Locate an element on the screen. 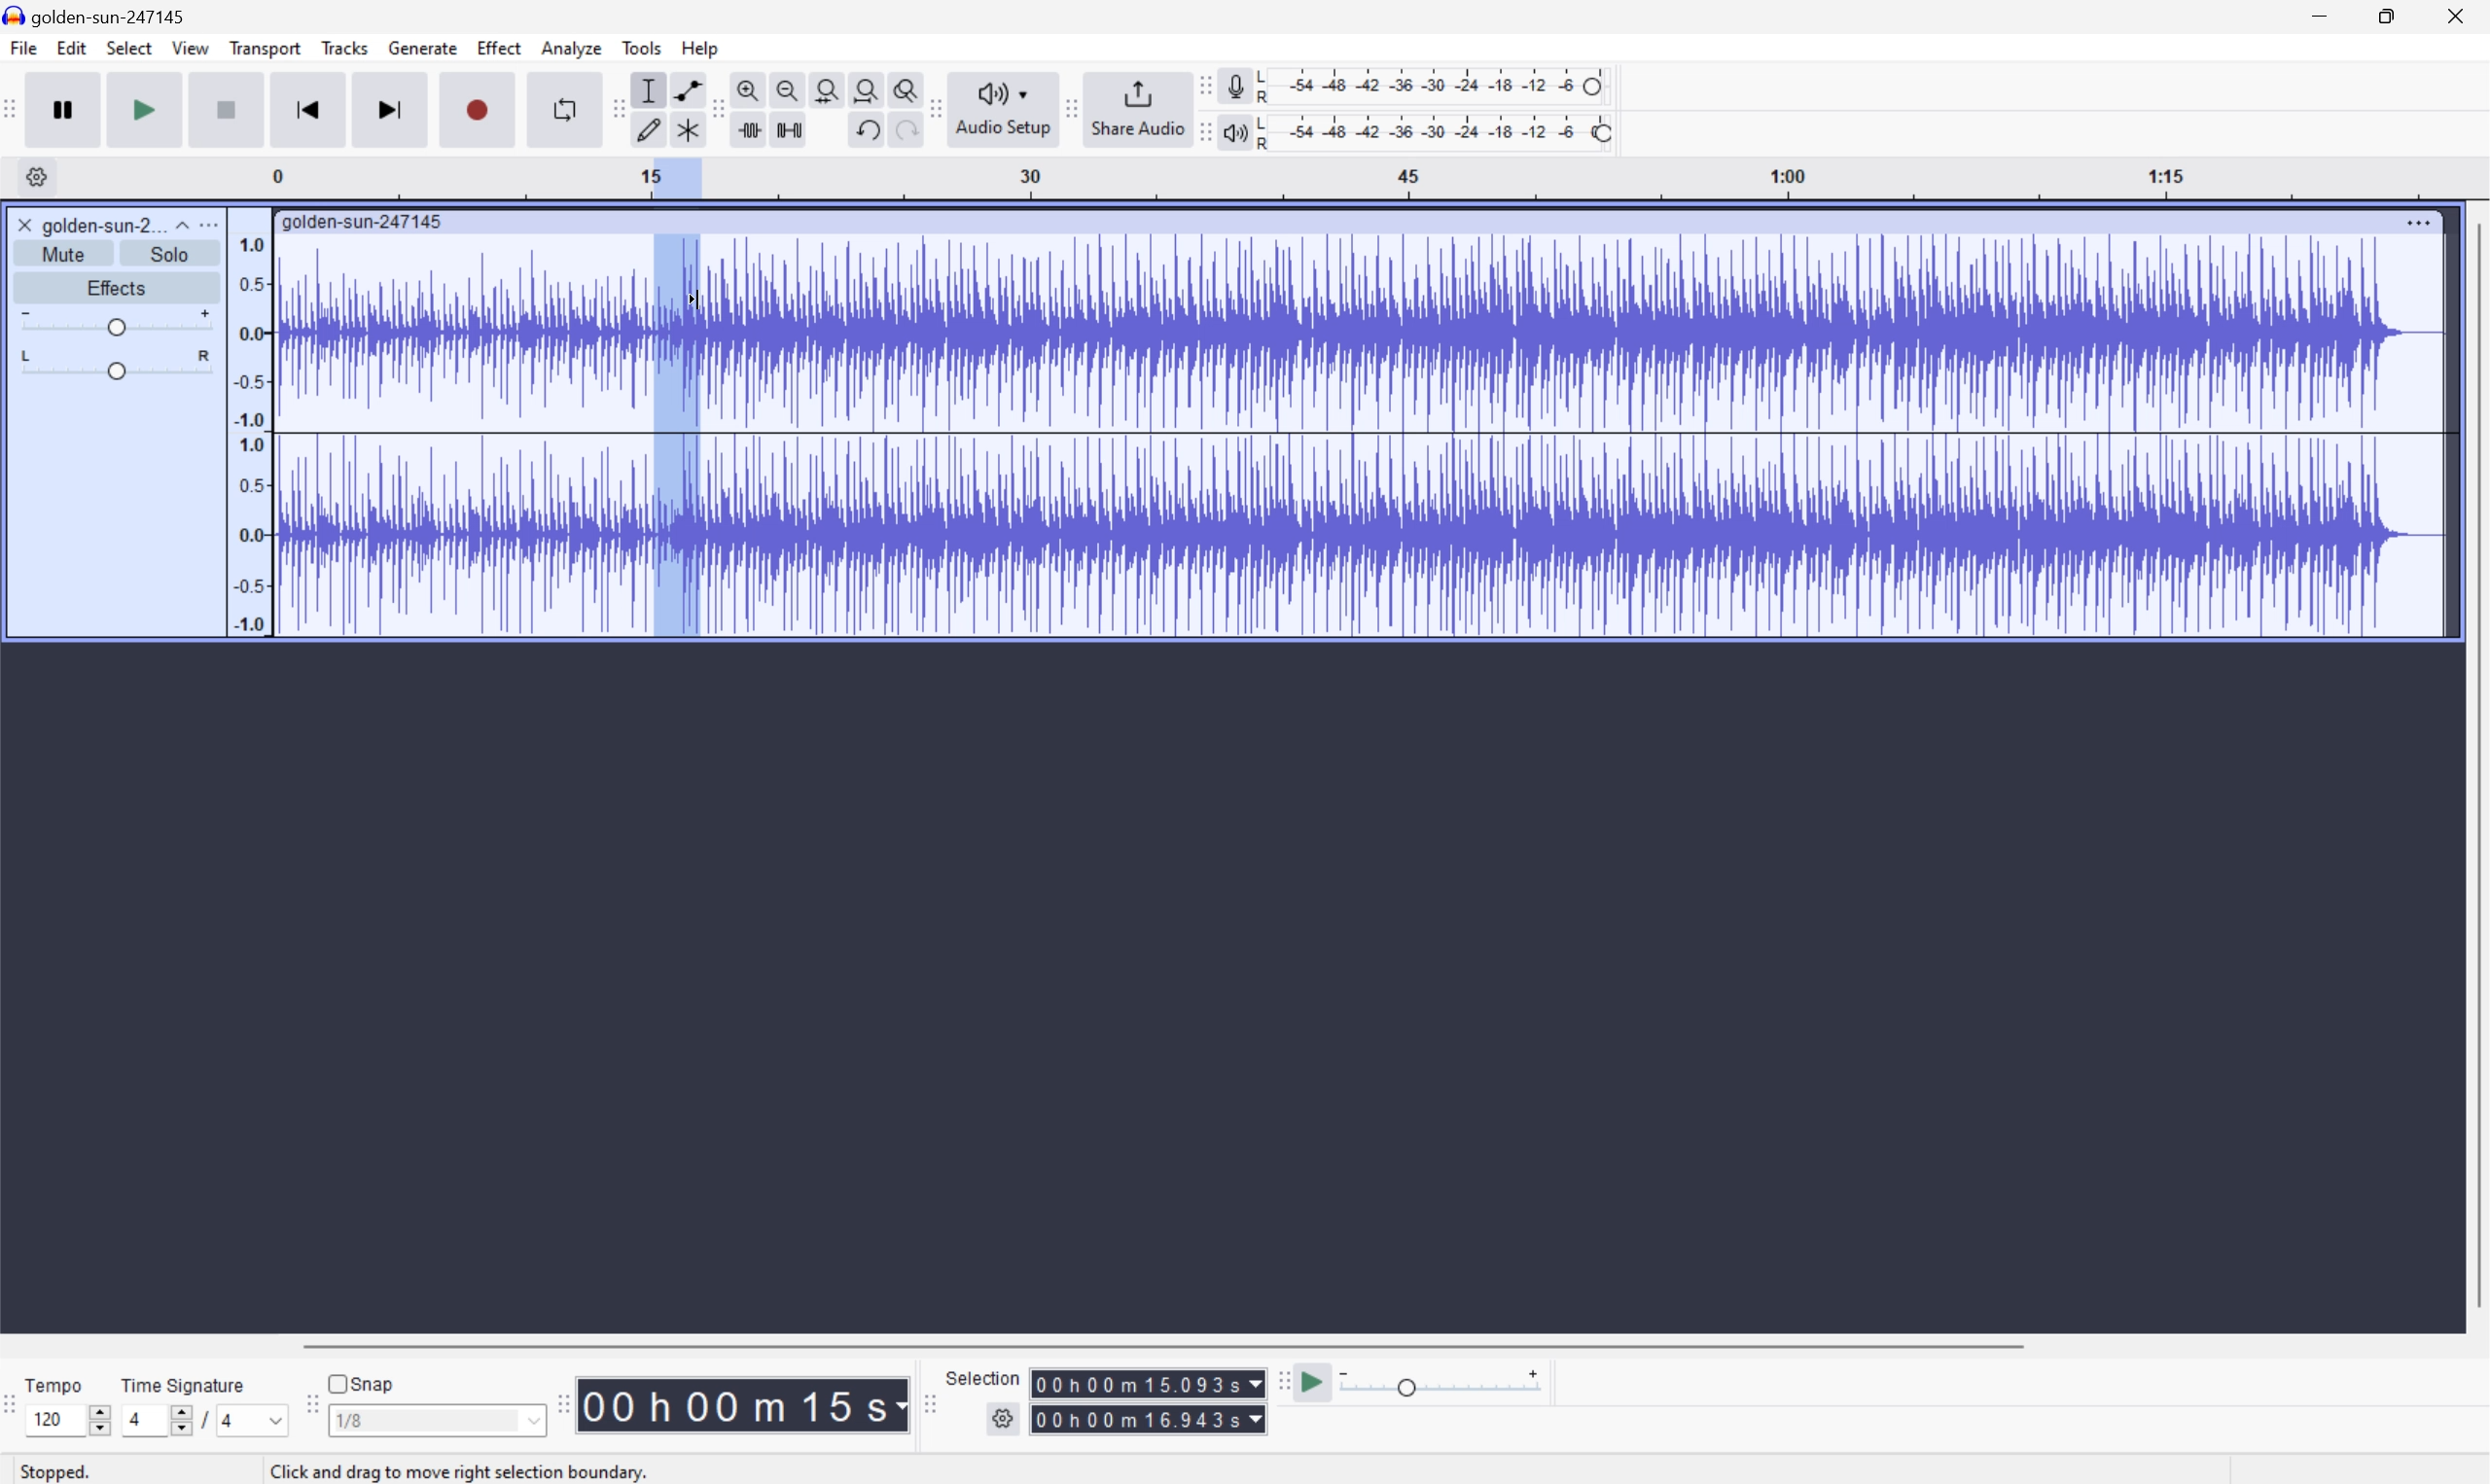  Zoom in is located at coordinates (747, 90).